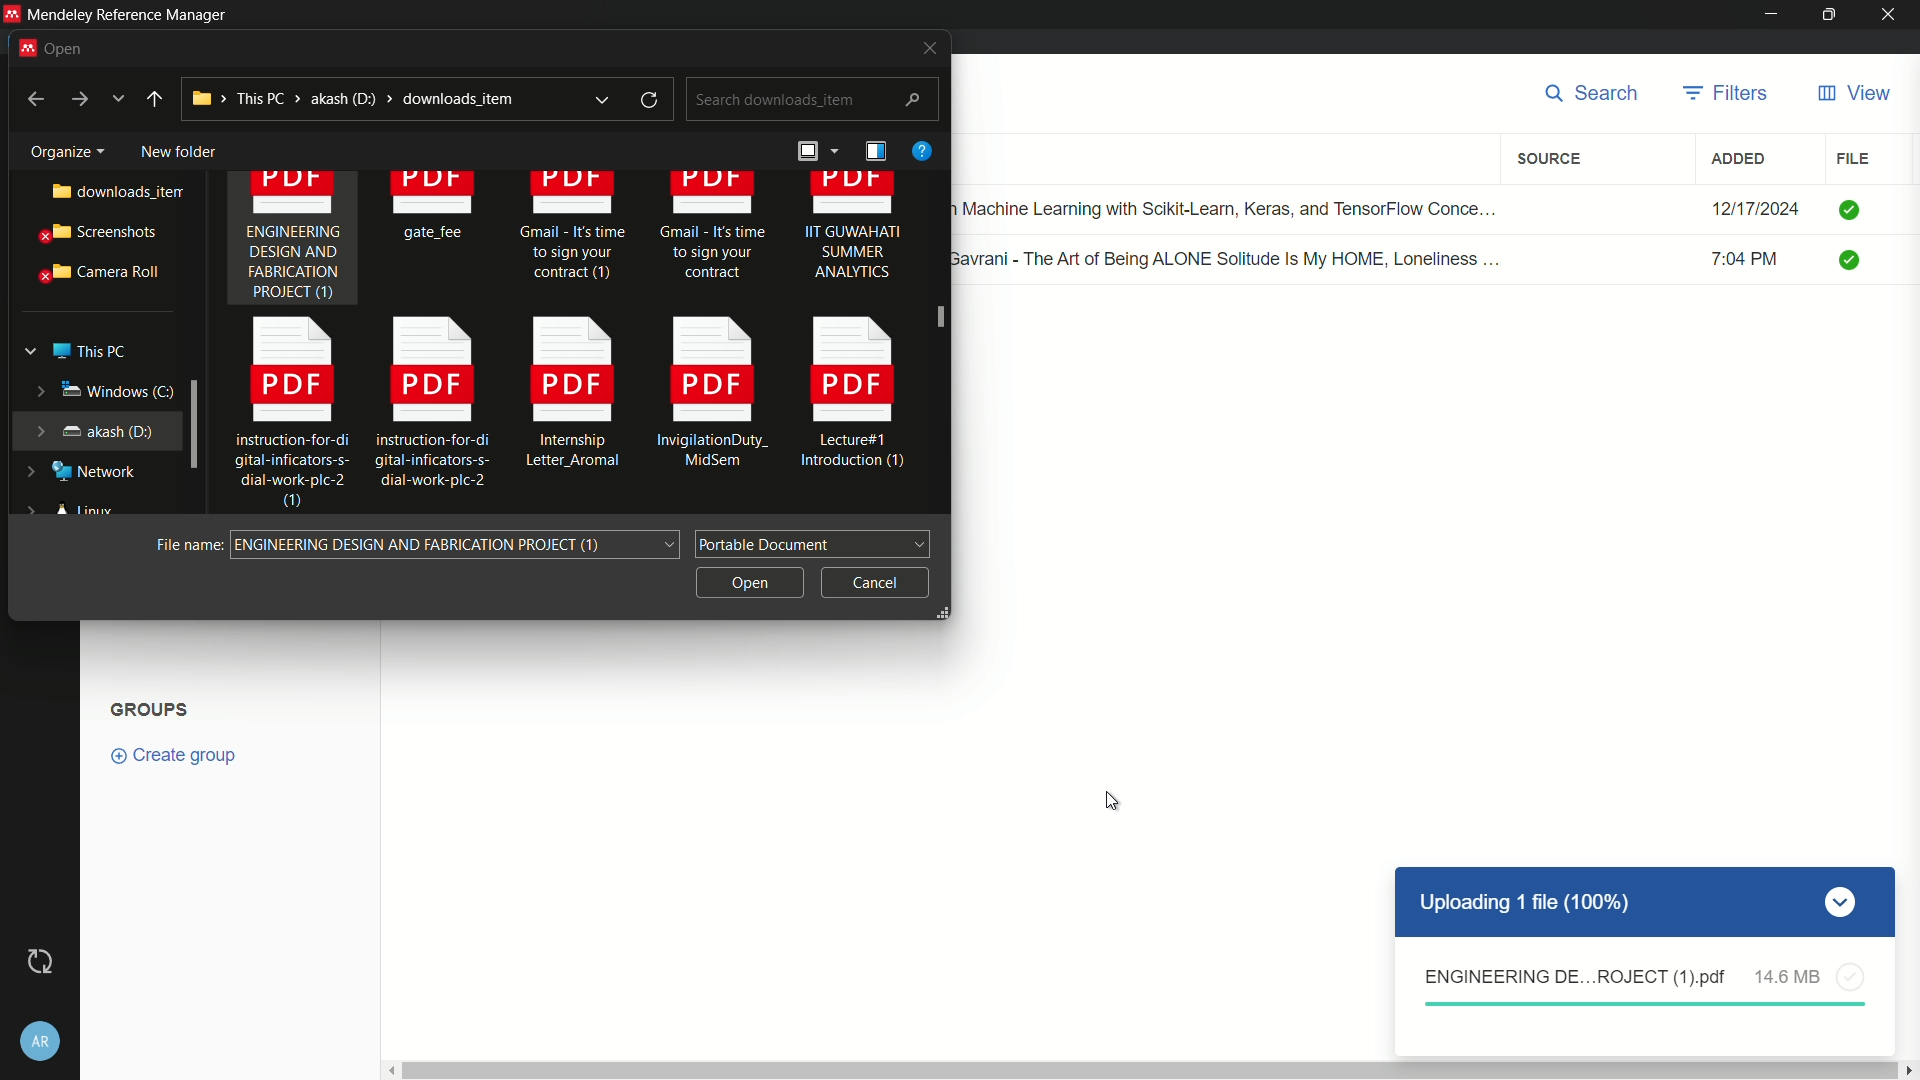  Describe the element at coordinates (95, 273) in the screenshot. I see `camera roll` at that location.